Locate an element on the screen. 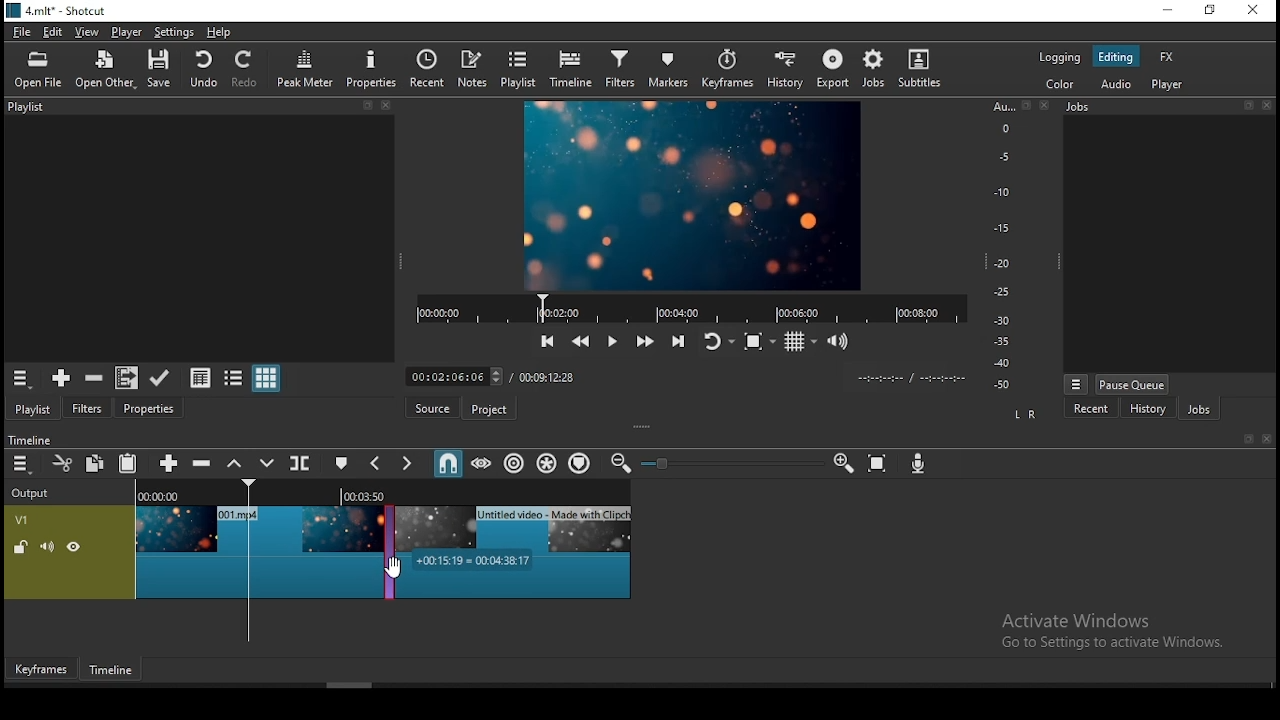  playlist is located at coordinates (196, 109).